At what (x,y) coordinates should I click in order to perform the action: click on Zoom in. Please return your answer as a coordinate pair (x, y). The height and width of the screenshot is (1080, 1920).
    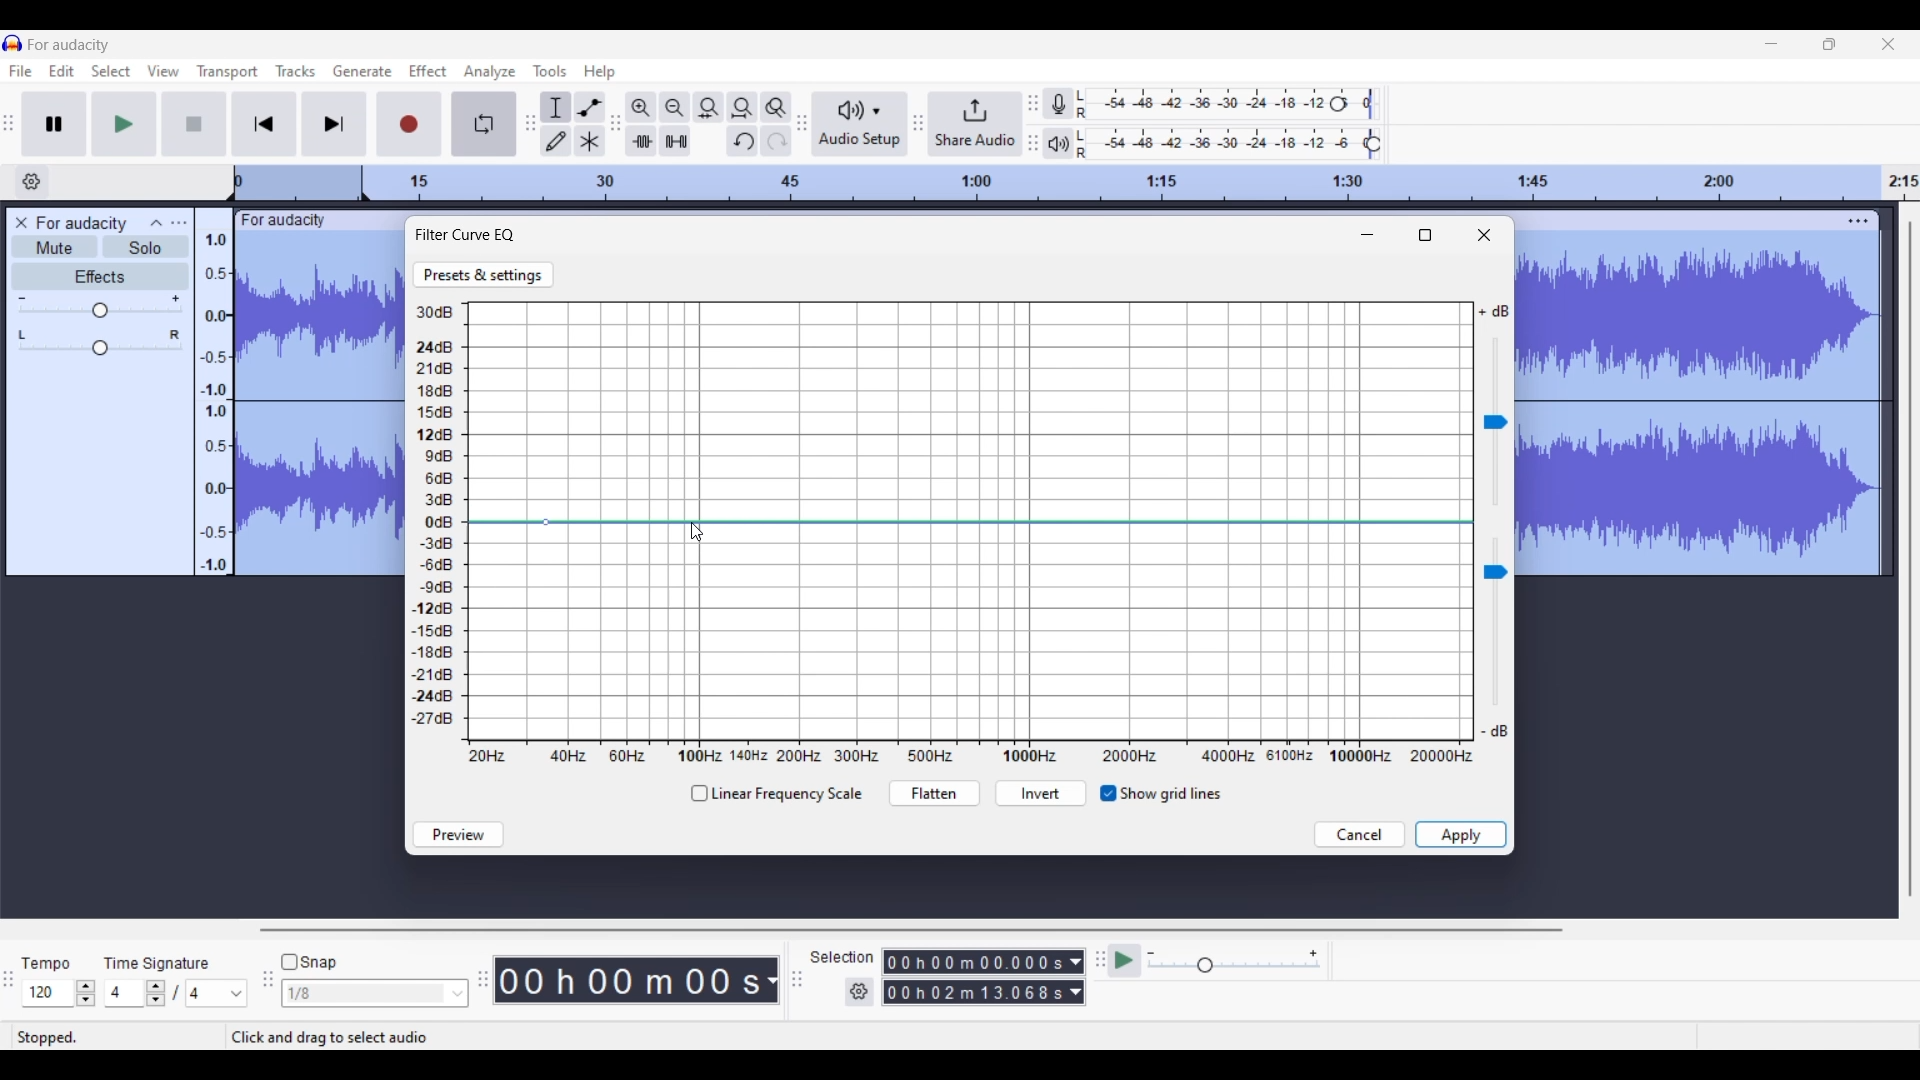
    Looking at the image, I should click on (641, 107).